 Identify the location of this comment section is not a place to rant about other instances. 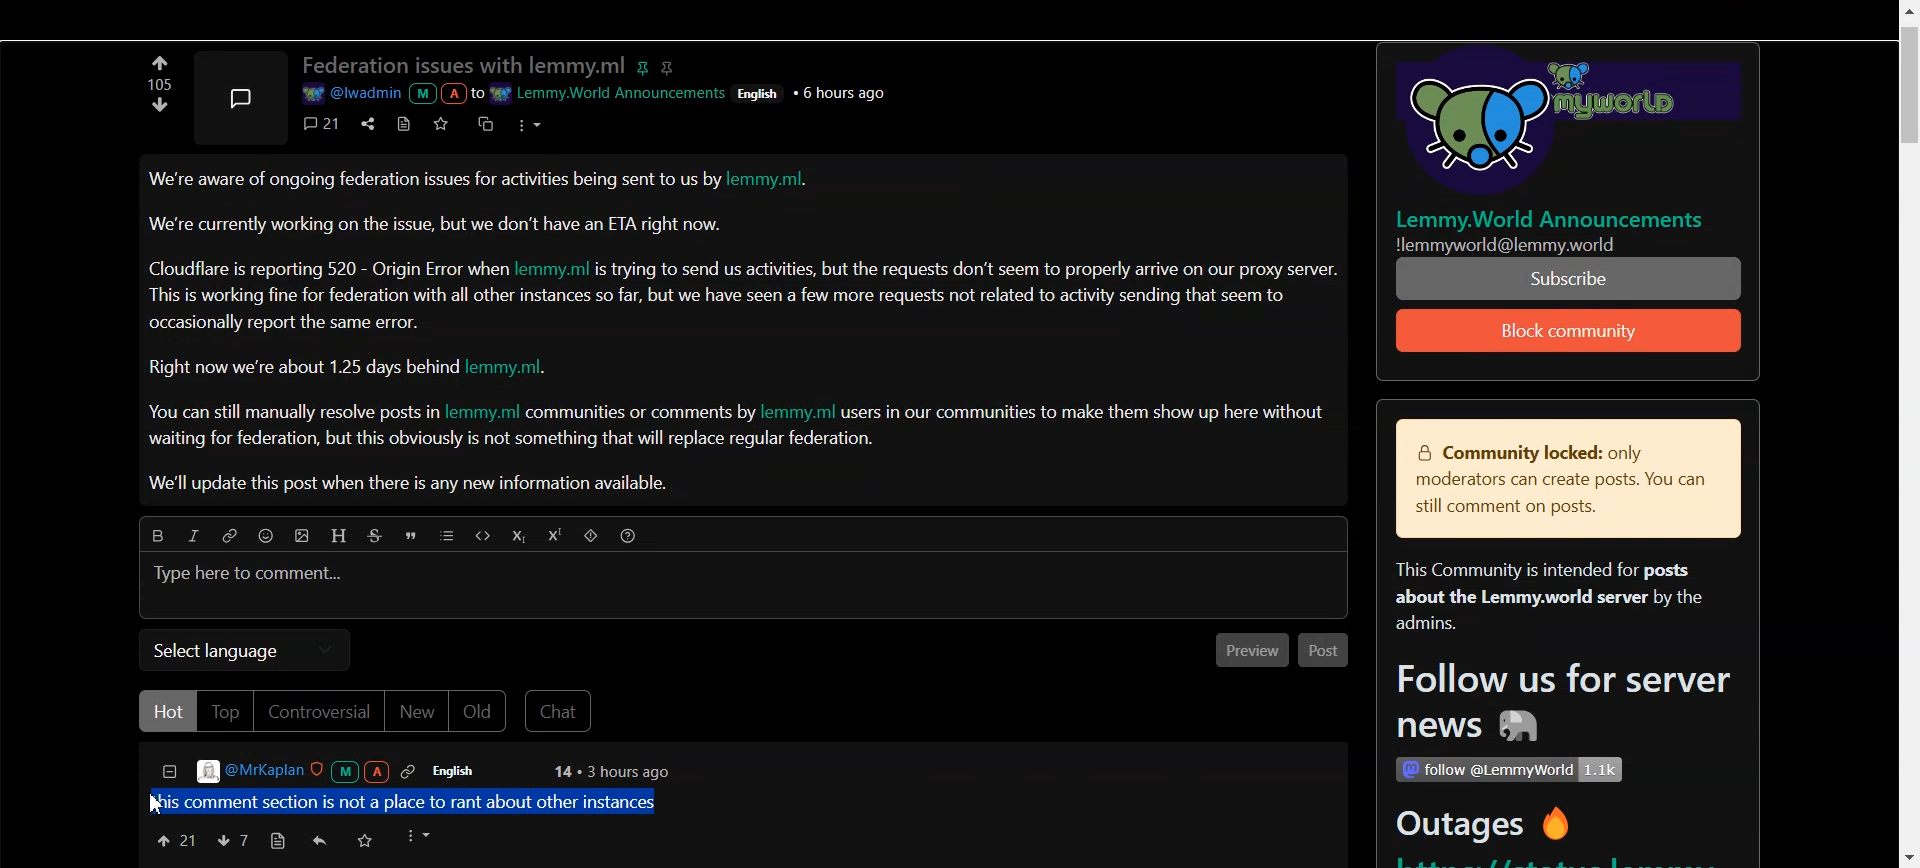
(405, 800).